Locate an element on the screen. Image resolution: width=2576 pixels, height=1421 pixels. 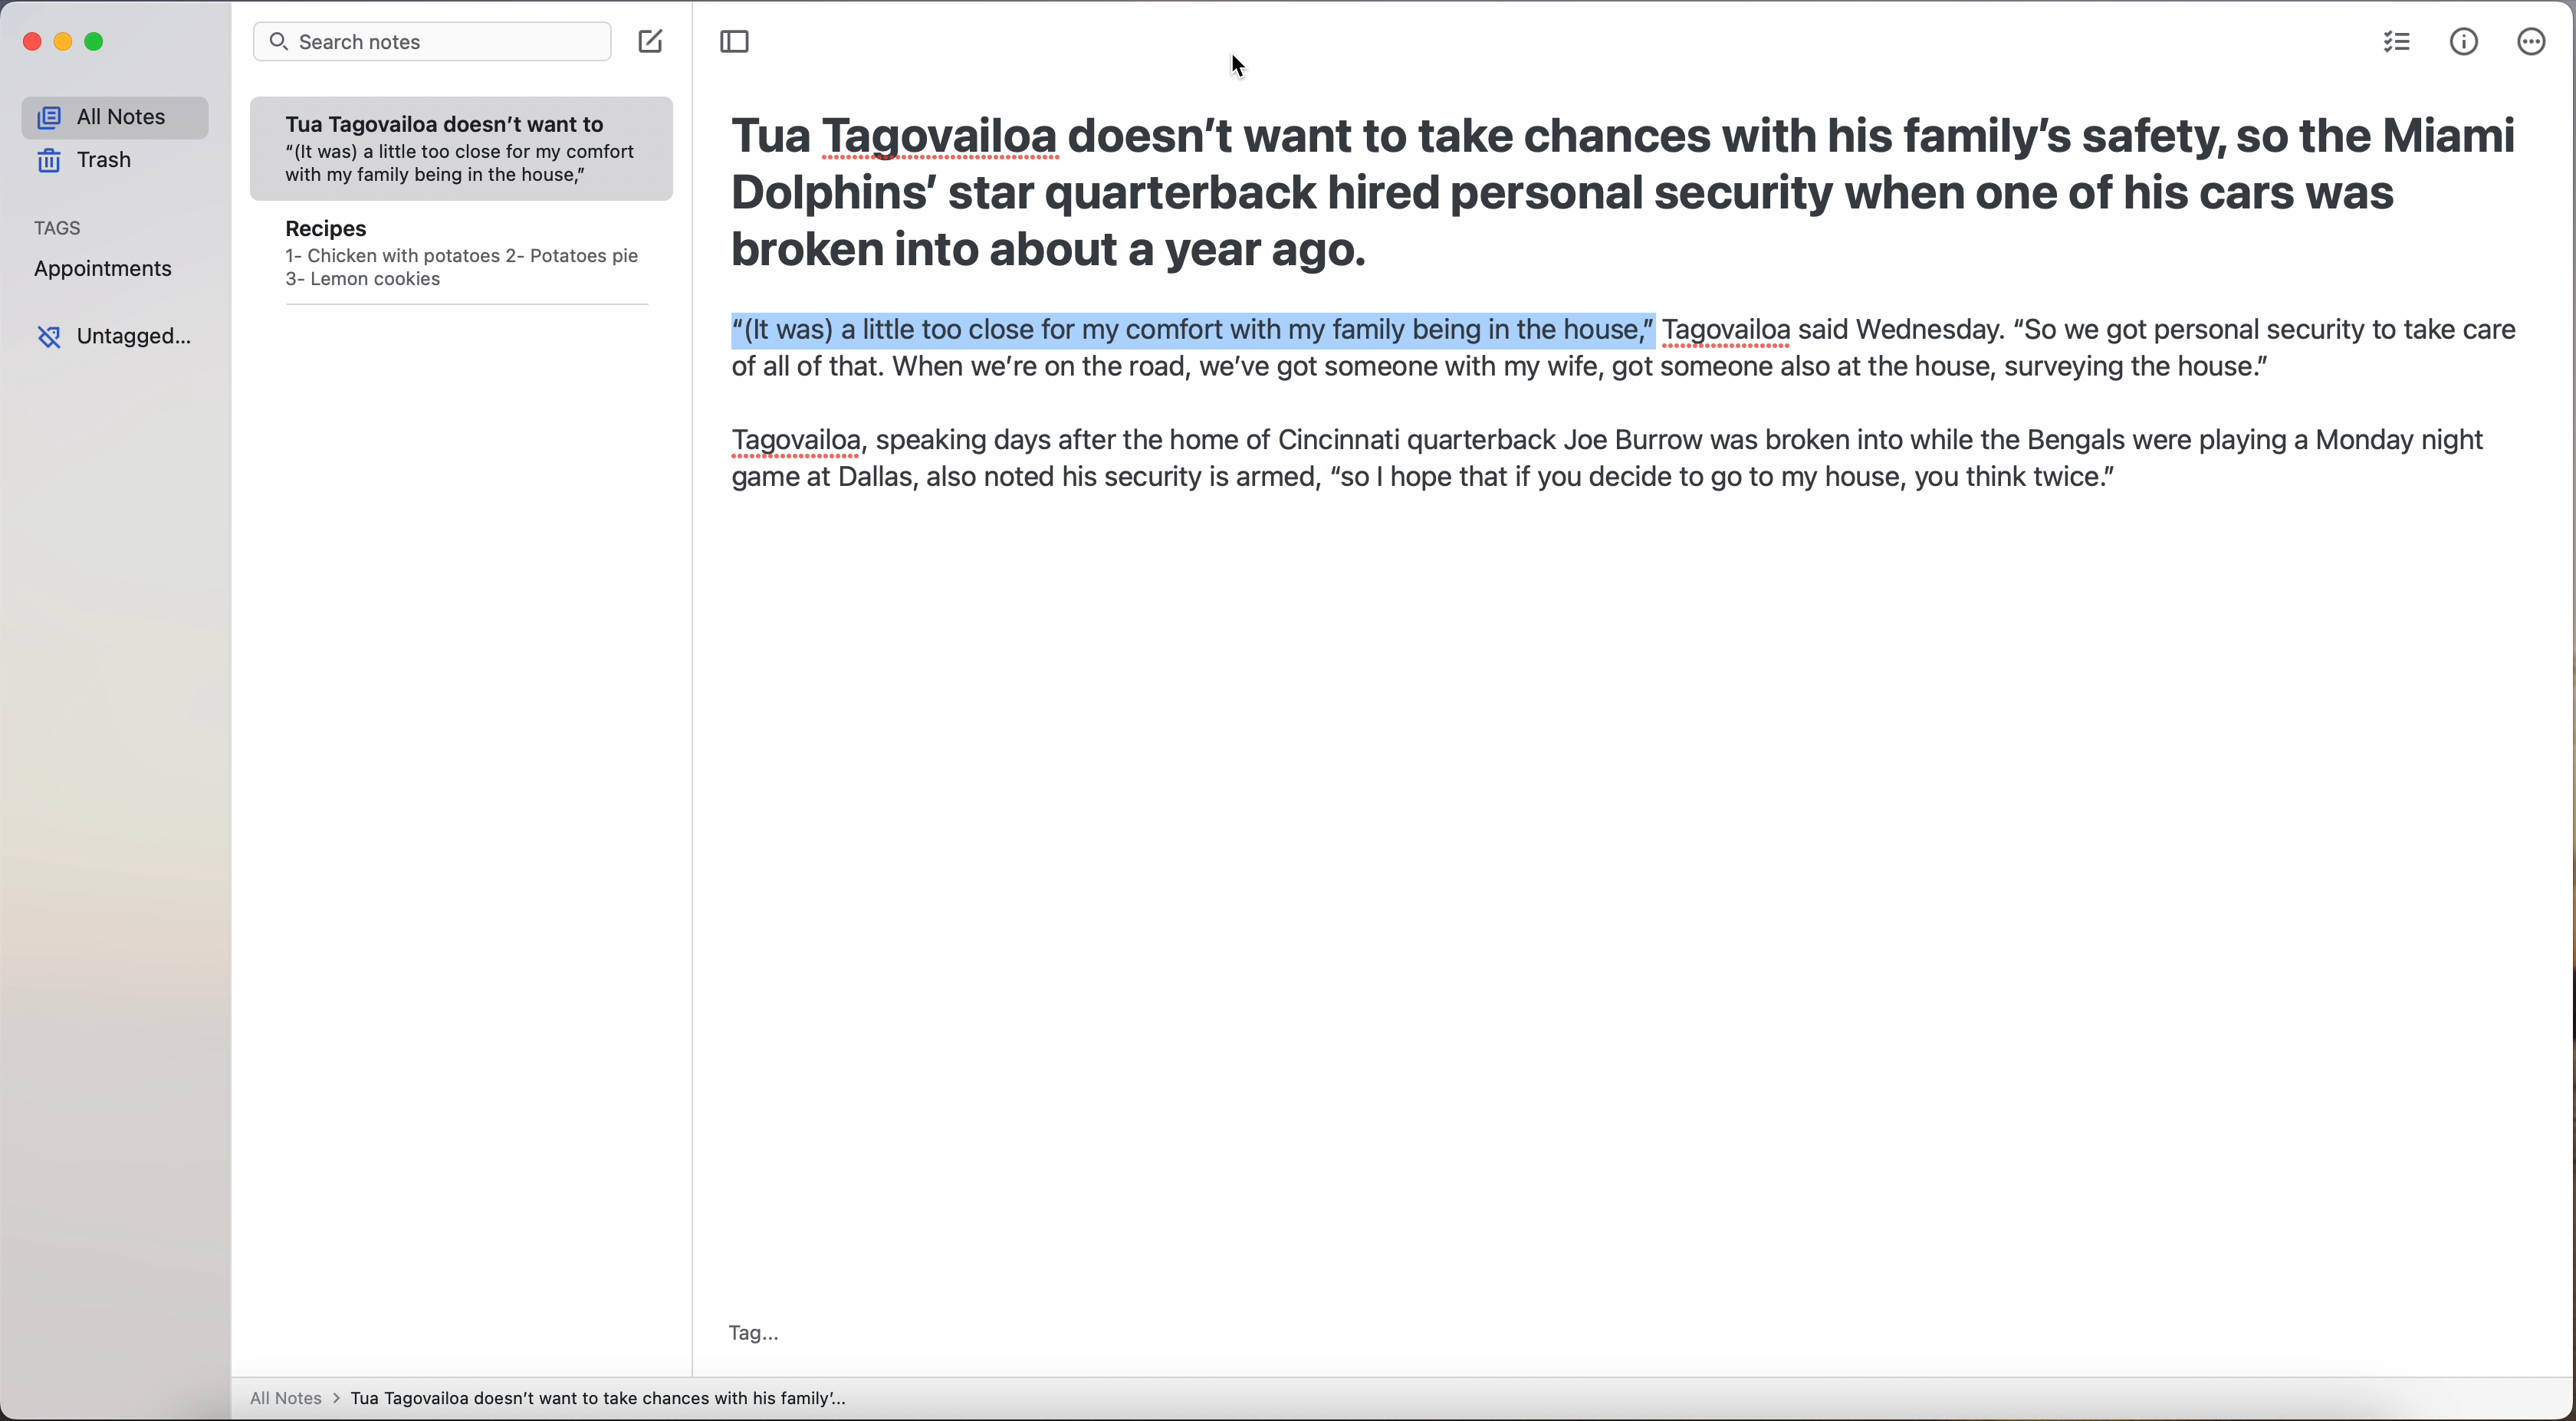
check list is located at coordinates (2397, 42).